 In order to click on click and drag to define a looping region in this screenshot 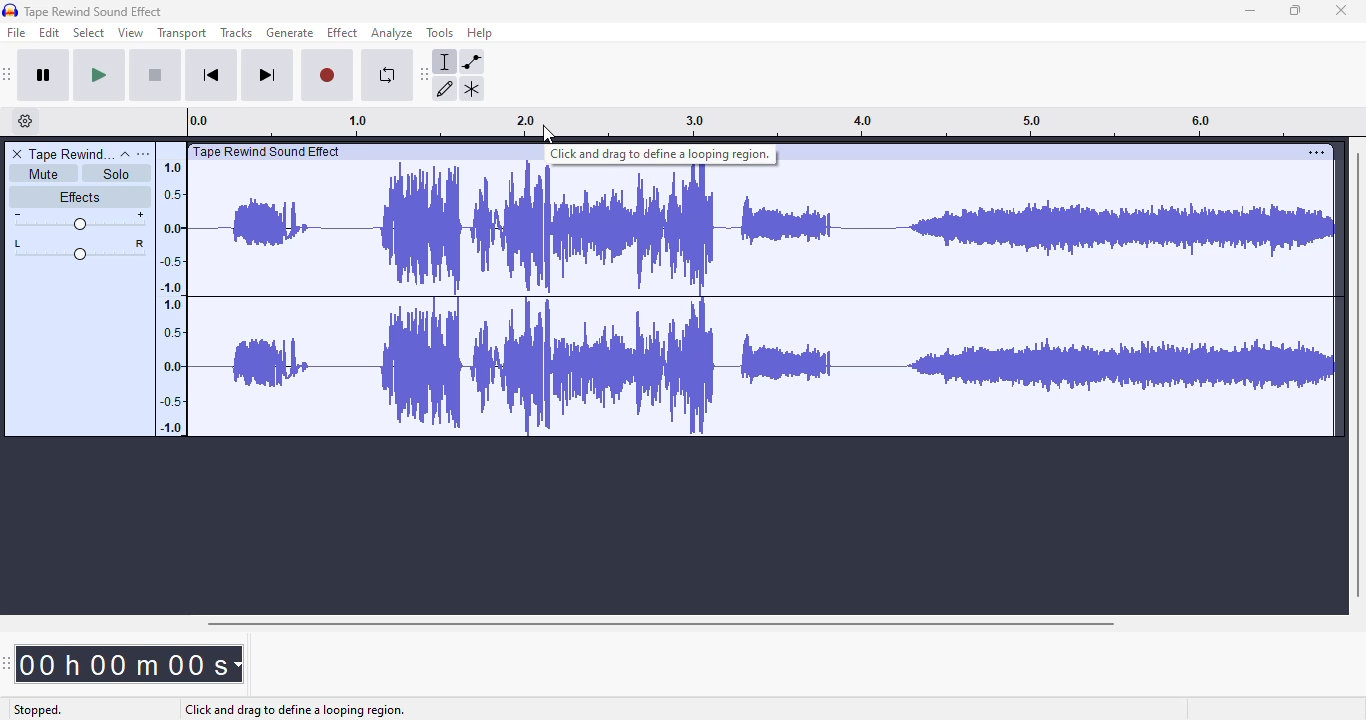, I will do `click(295, 710)`.